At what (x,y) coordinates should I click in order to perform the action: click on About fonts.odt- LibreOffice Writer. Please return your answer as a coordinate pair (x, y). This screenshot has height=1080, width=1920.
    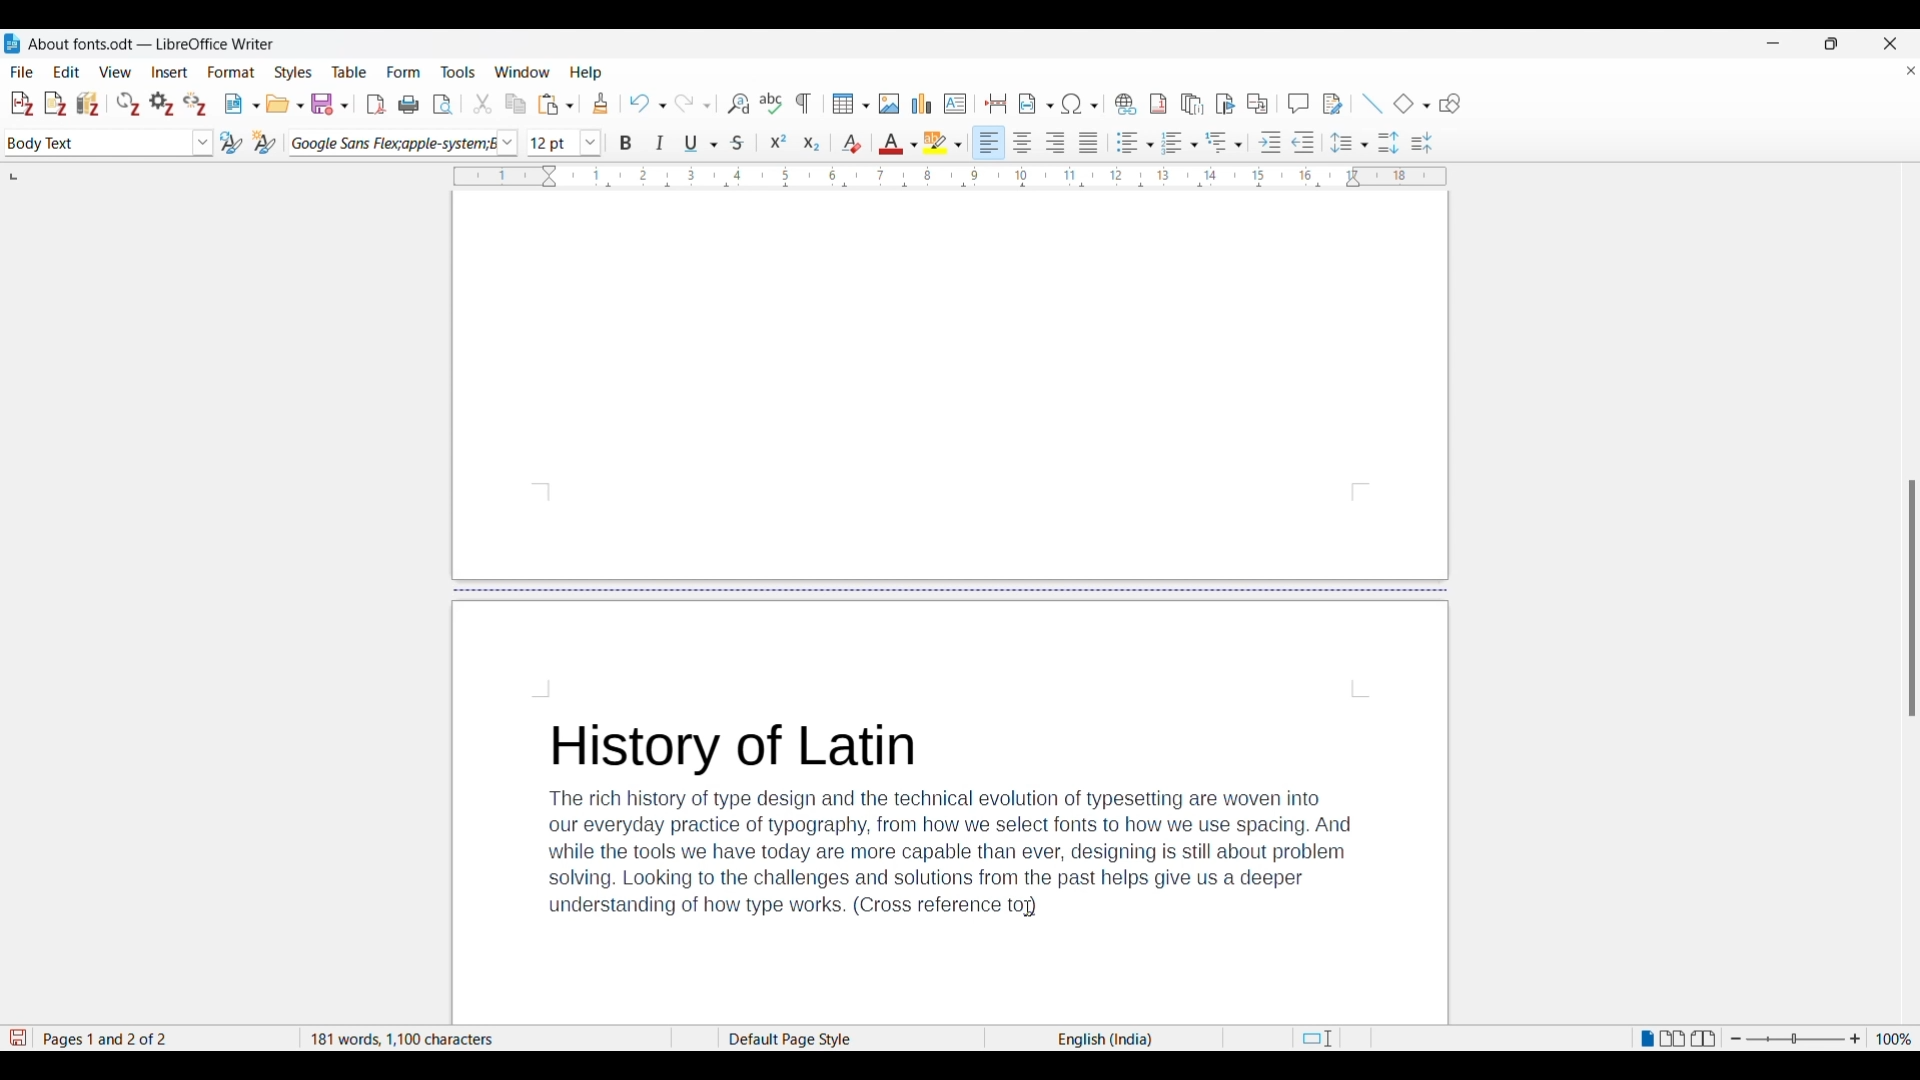
    Looking at the image, I should click on (152, 44).